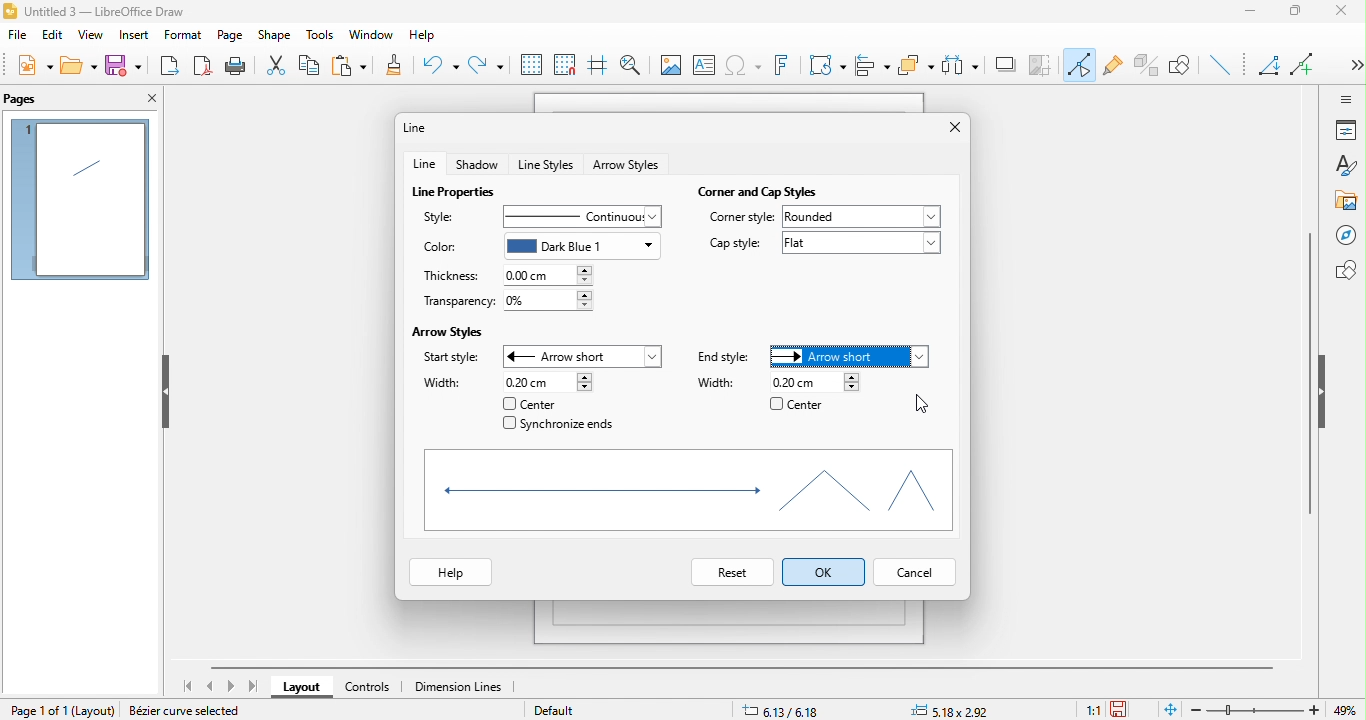 The width and height of the screenshot is (1366, 720). Describe the element at coordinates (561, 426) in the screenshot. I see `synchronize ends` at that location.